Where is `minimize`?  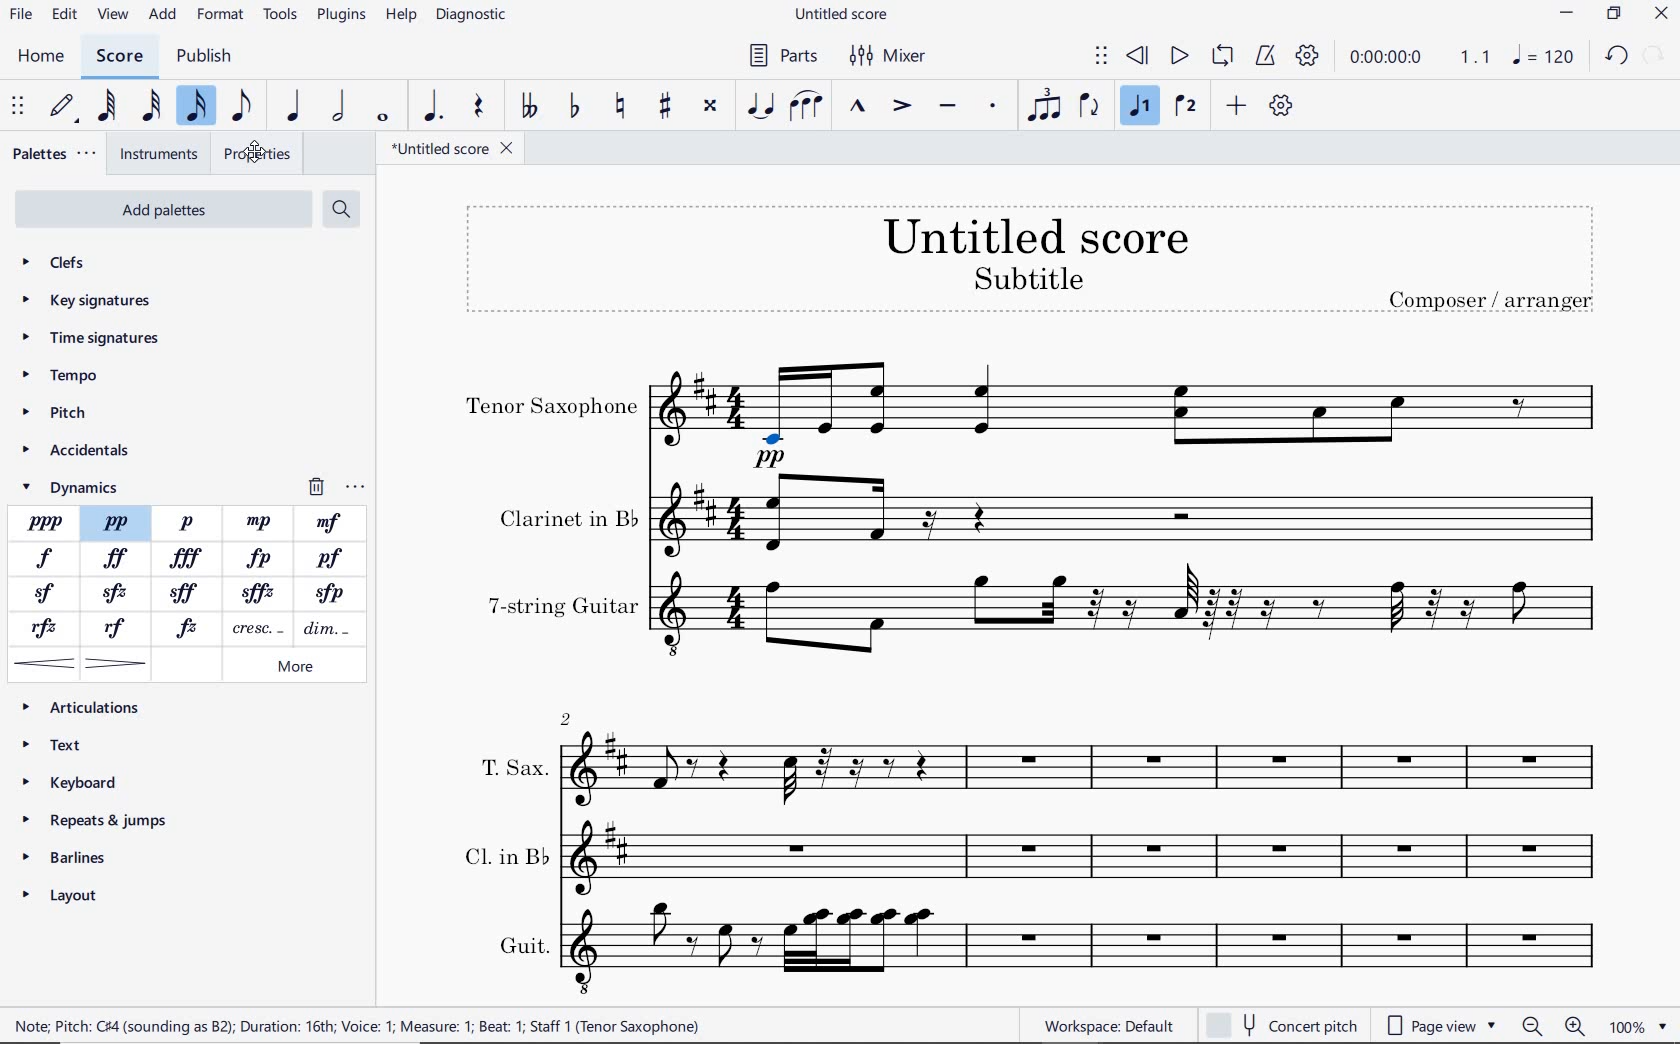 minimize is located at coordinates (1566, 13).